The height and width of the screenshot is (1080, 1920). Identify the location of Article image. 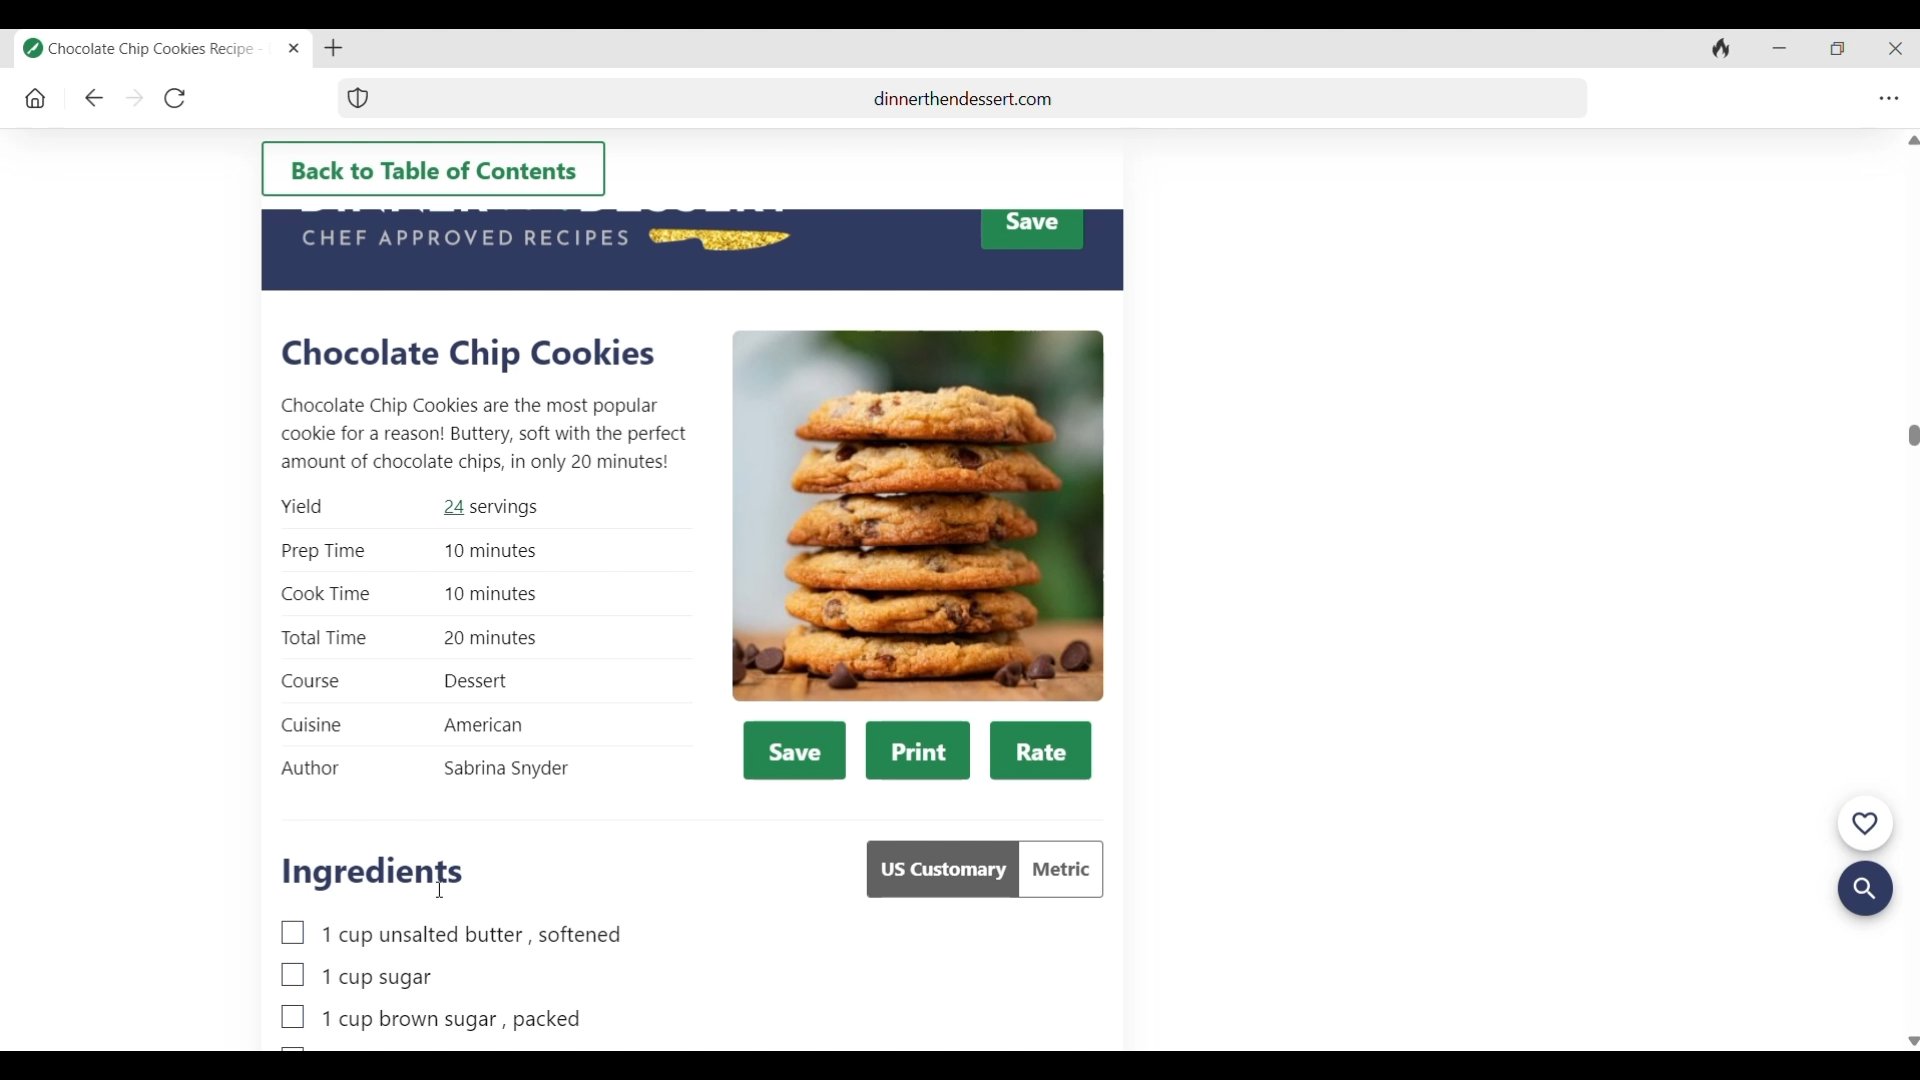
(918, 517).